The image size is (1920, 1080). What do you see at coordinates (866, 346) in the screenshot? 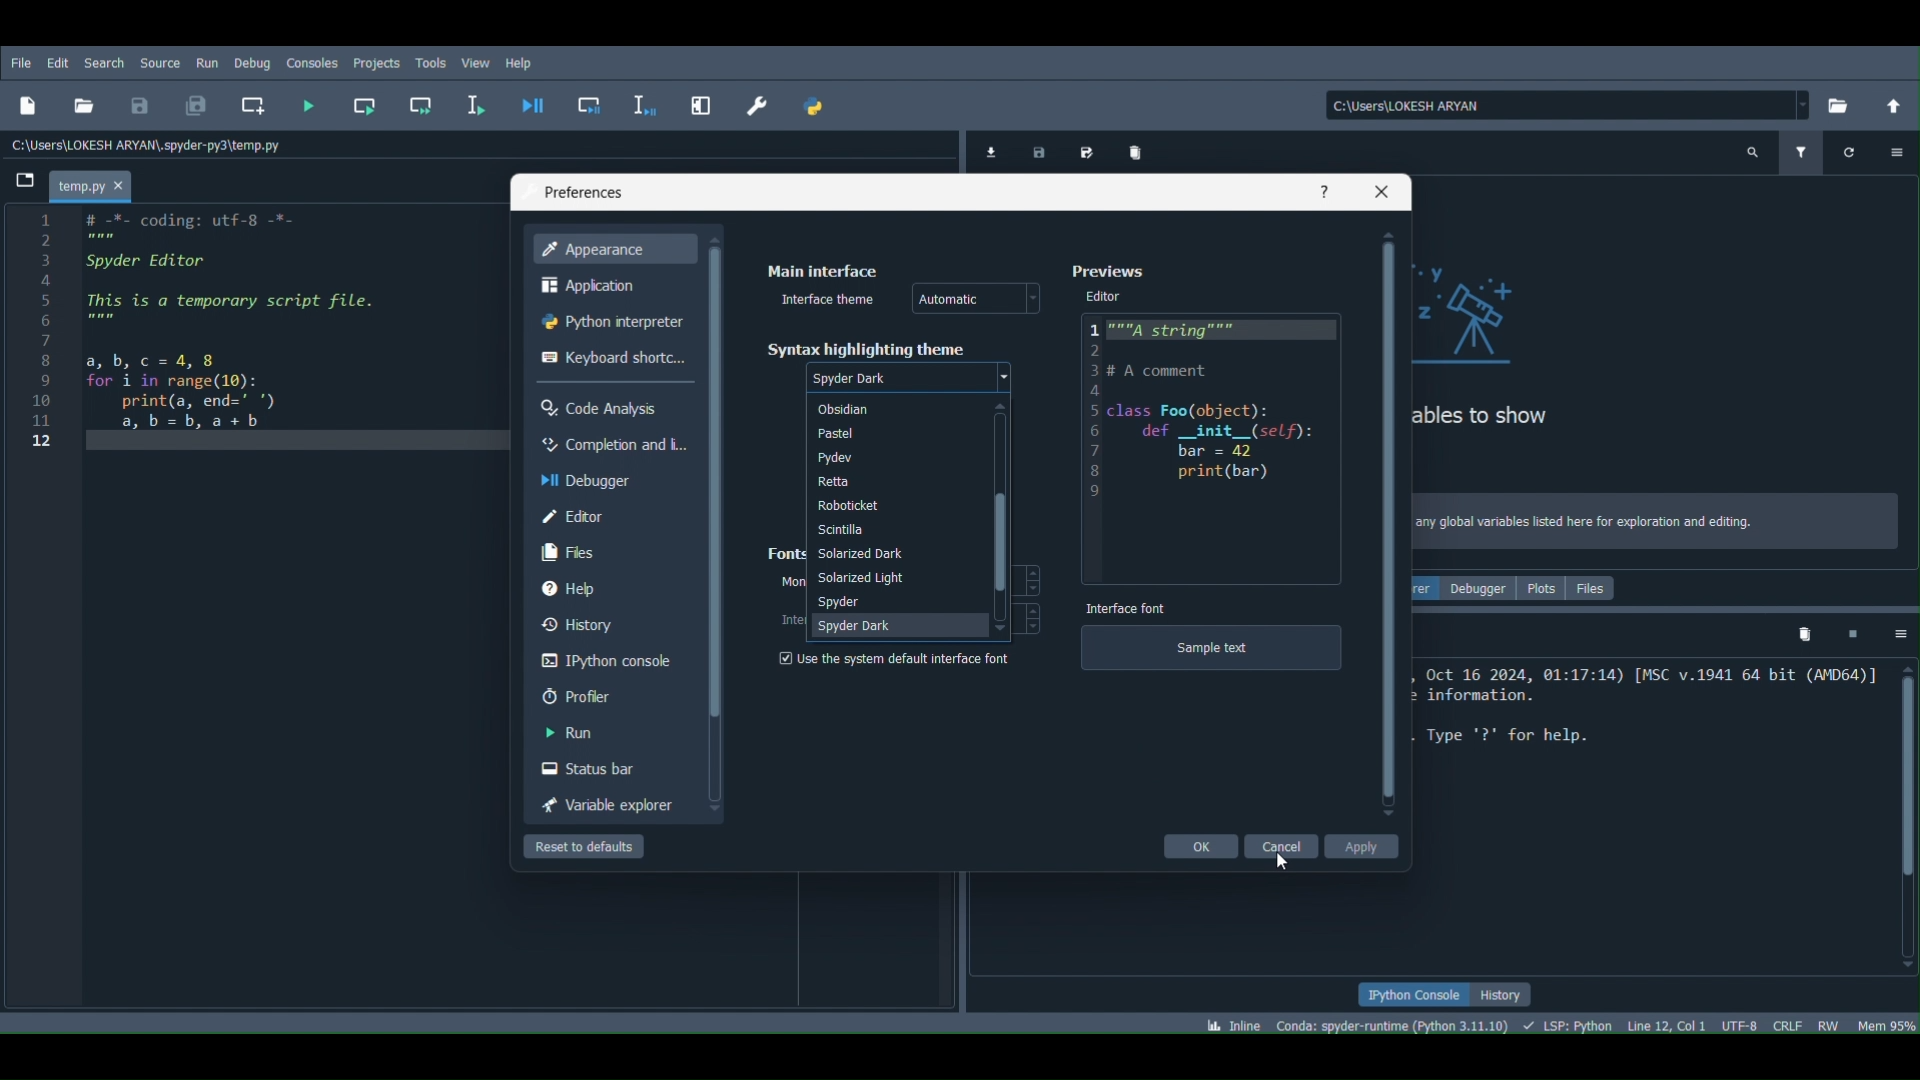
I see `Syntax highlighting theme` at bounding box center [866, 346].